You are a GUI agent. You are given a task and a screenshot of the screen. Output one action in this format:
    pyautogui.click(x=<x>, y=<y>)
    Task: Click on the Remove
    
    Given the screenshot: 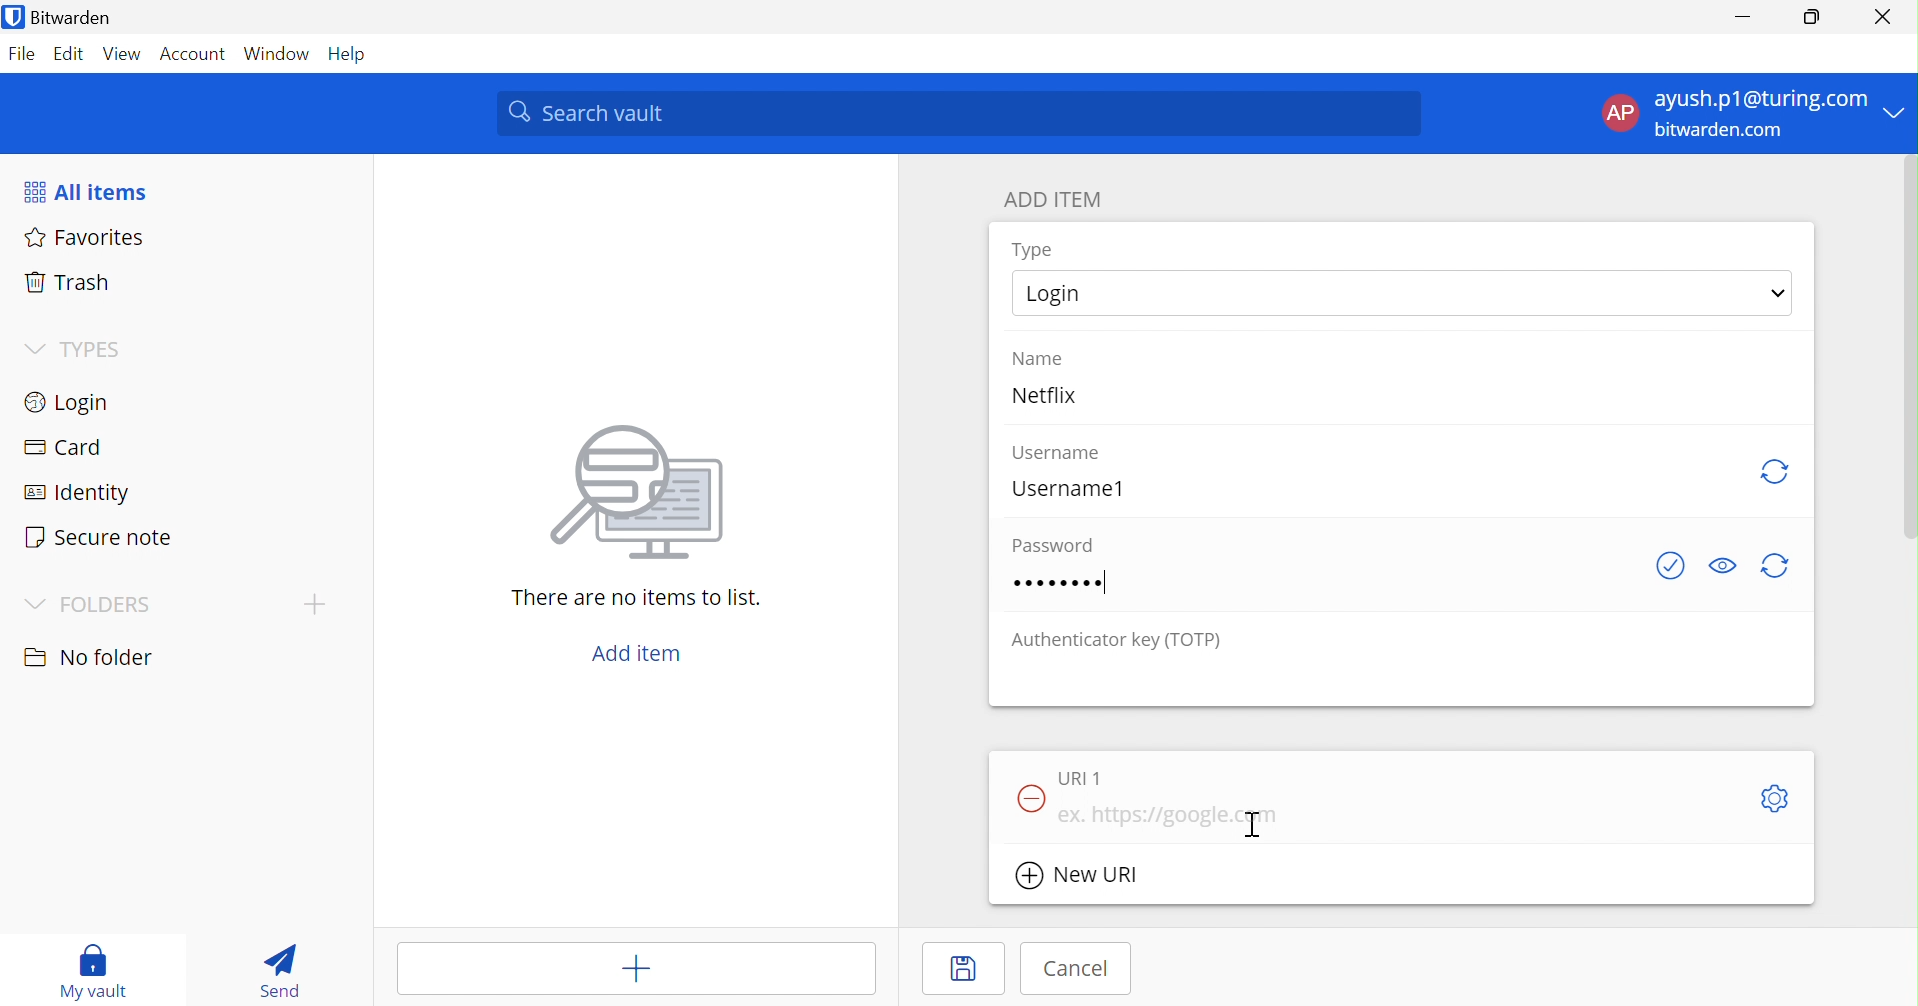 What is the action you would take?
    pyautogui.click(x=1030, y=800)
    